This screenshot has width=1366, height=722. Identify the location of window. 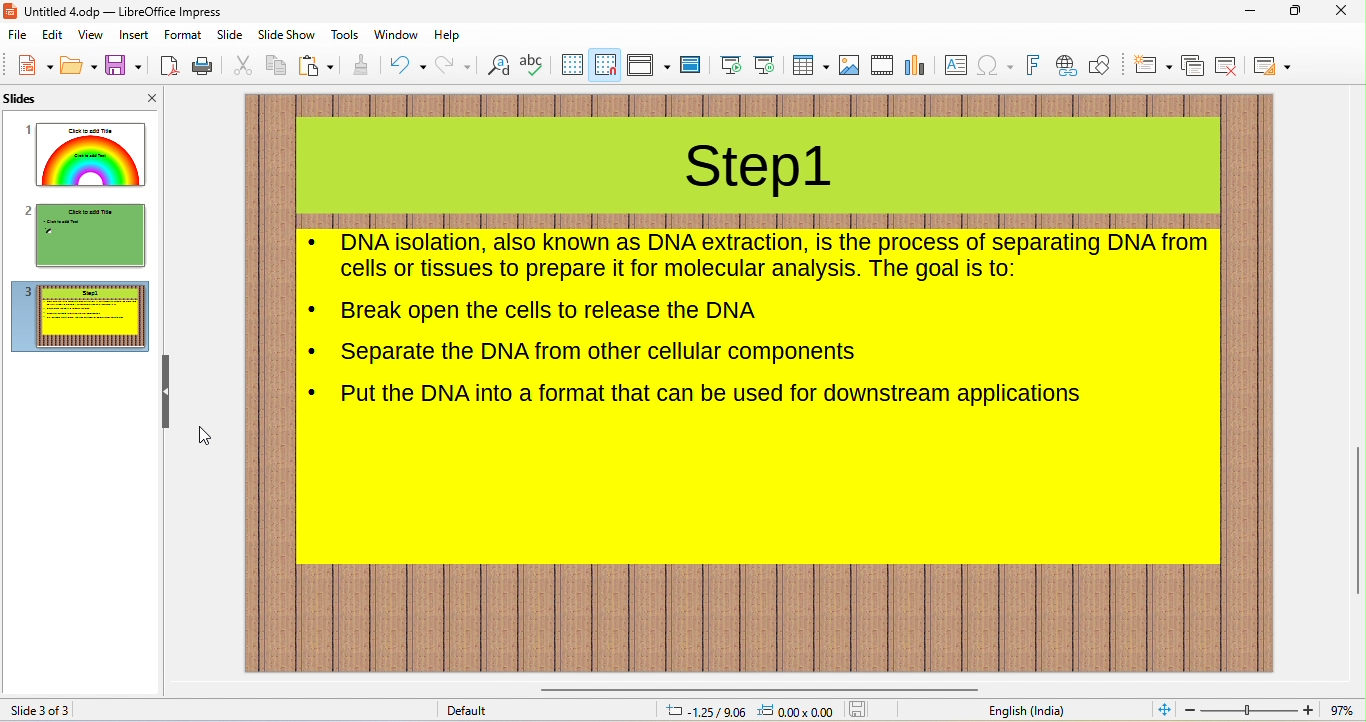
(396, 35).